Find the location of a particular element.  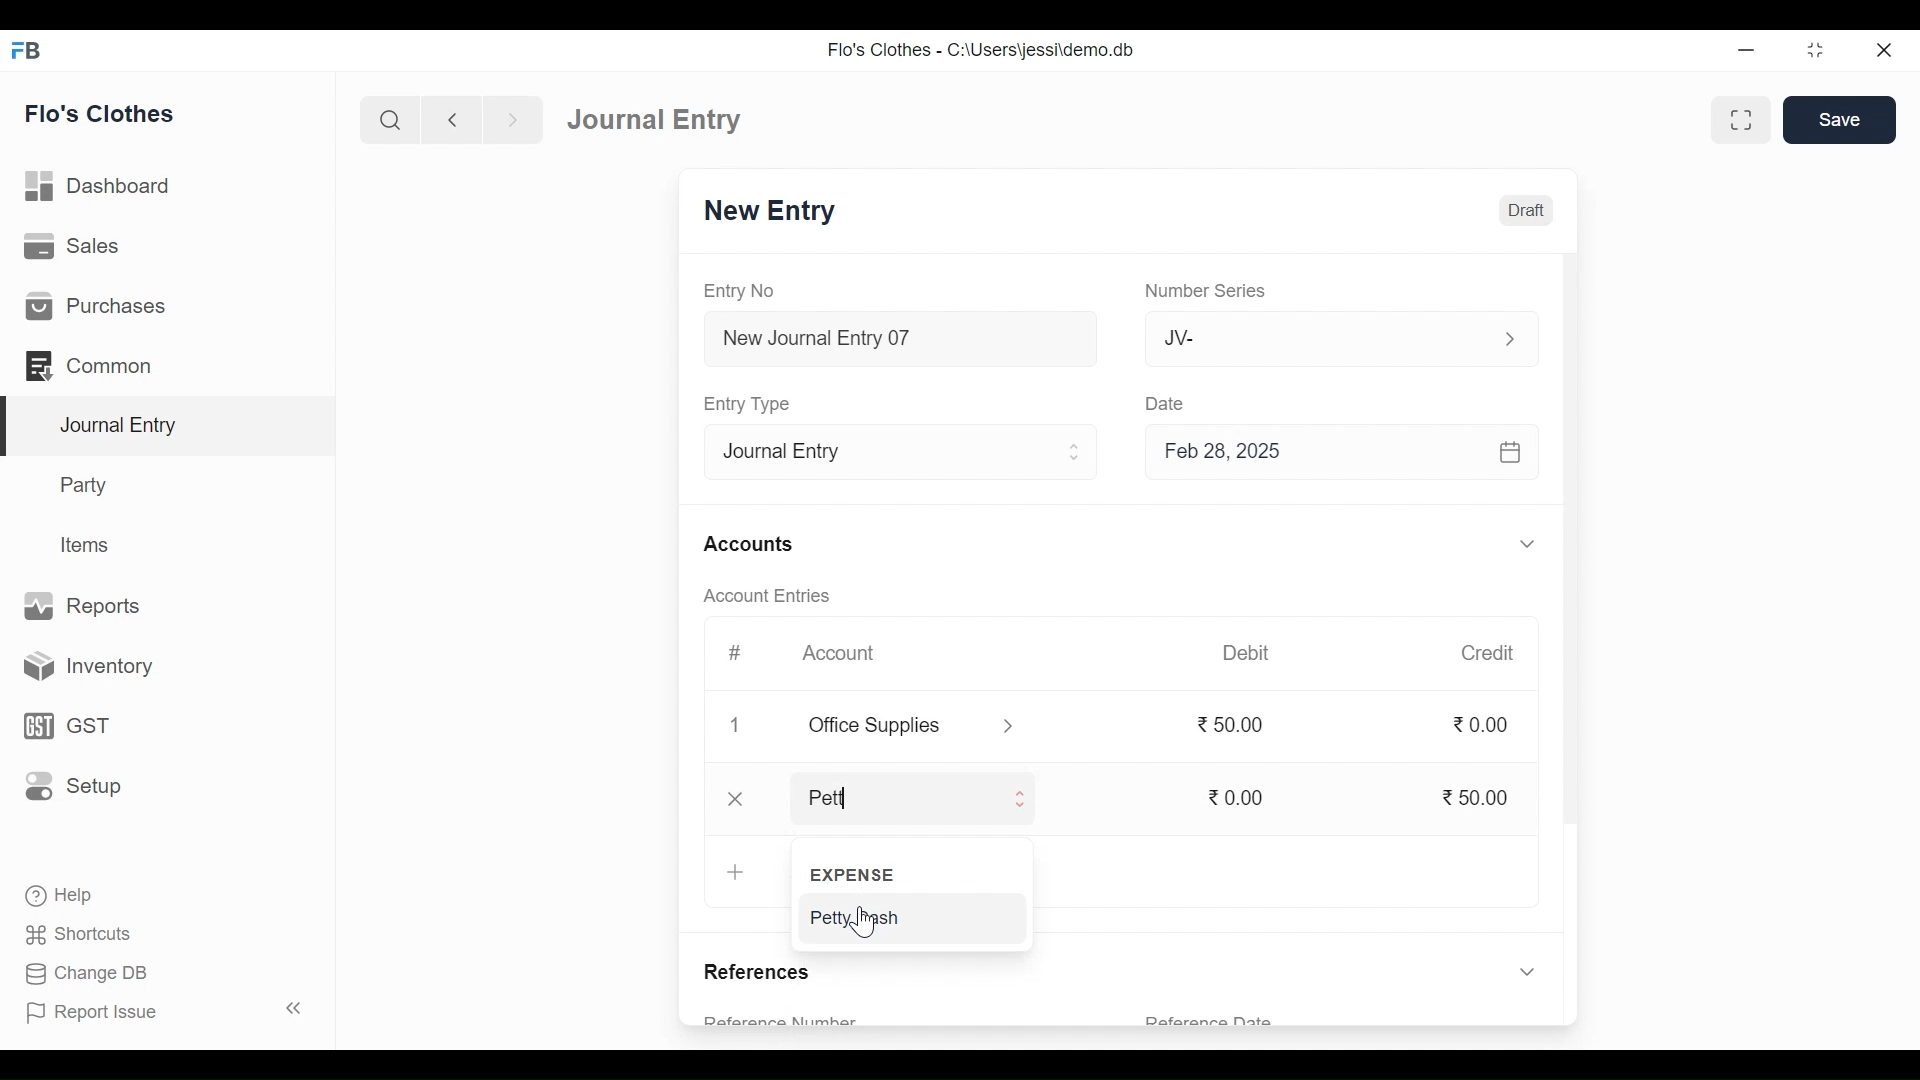

Expand is located at coordinates (1508, 339).